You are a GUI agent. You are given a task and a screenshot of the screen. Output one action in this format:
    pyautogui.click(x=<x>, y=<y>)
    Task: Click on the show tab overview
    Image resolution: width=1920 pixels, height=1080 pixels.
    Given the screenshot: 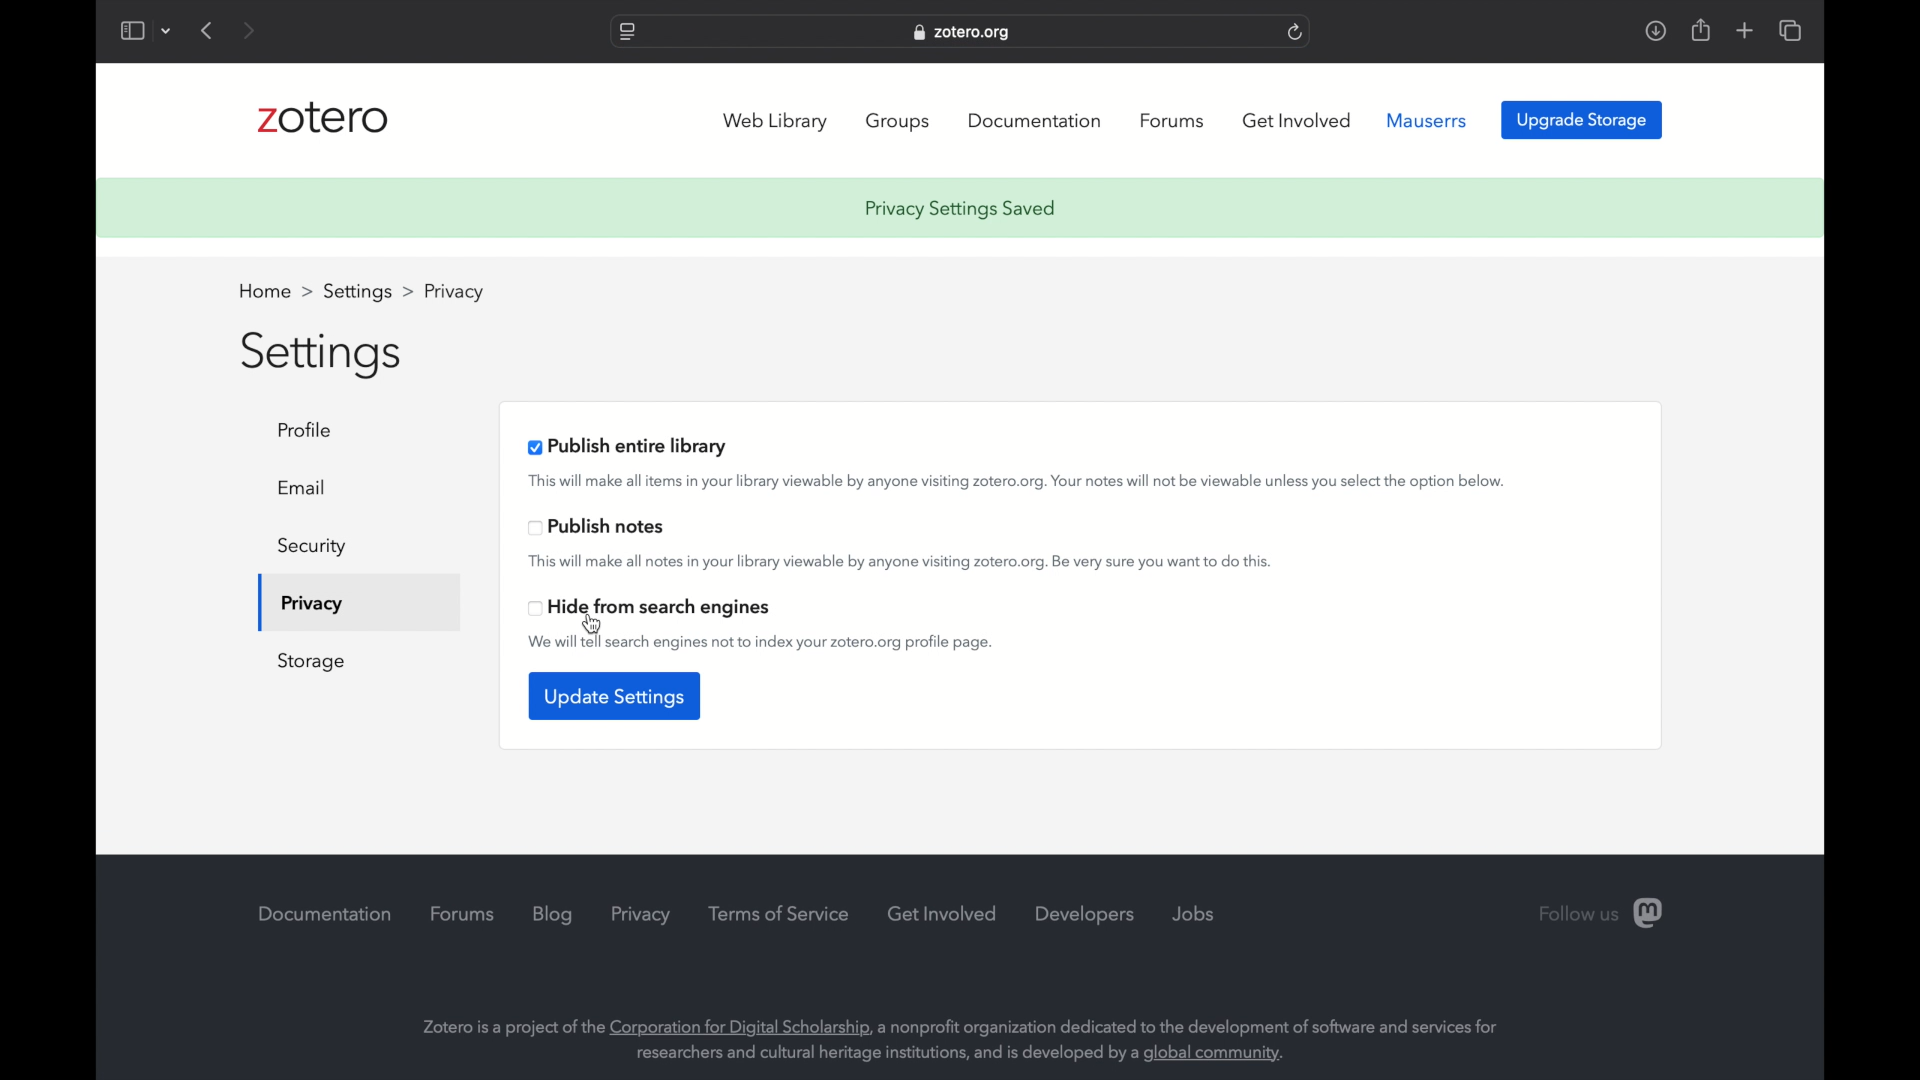 What is the action you would take?
    pyautogui.click(x=1792, y=30)
    